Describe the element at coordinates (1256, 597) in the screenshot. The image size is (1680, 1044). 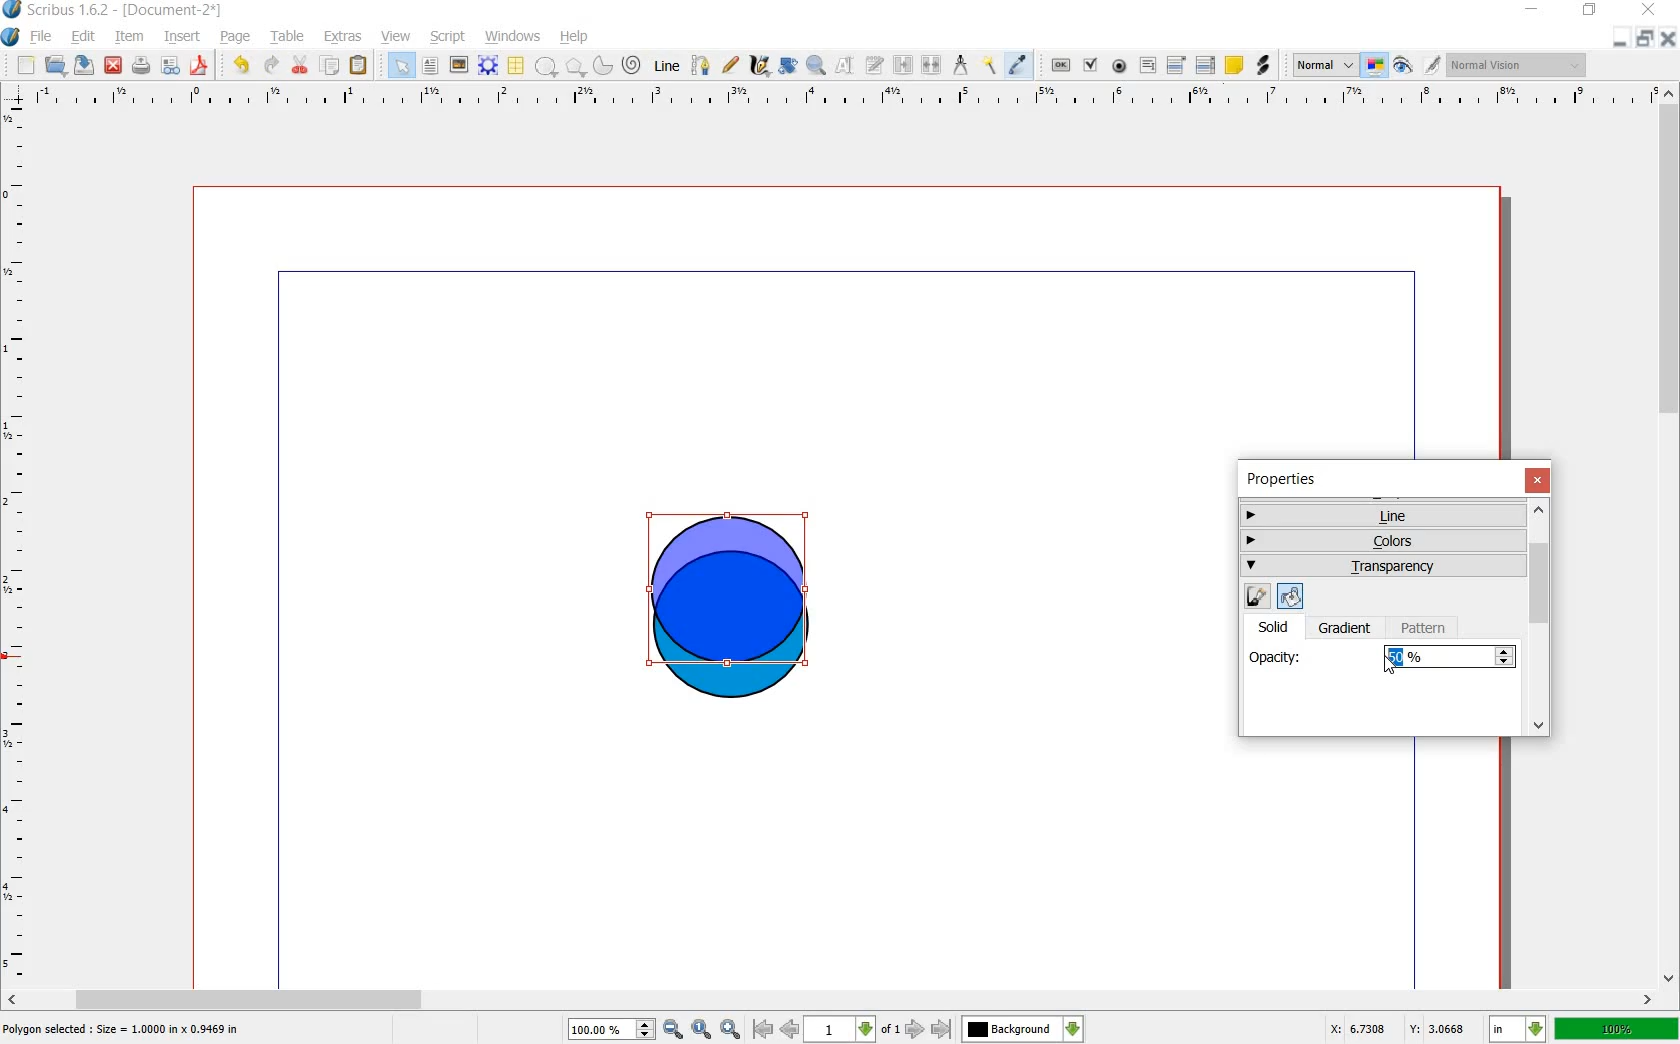
I see `edit line color properties` at that location.